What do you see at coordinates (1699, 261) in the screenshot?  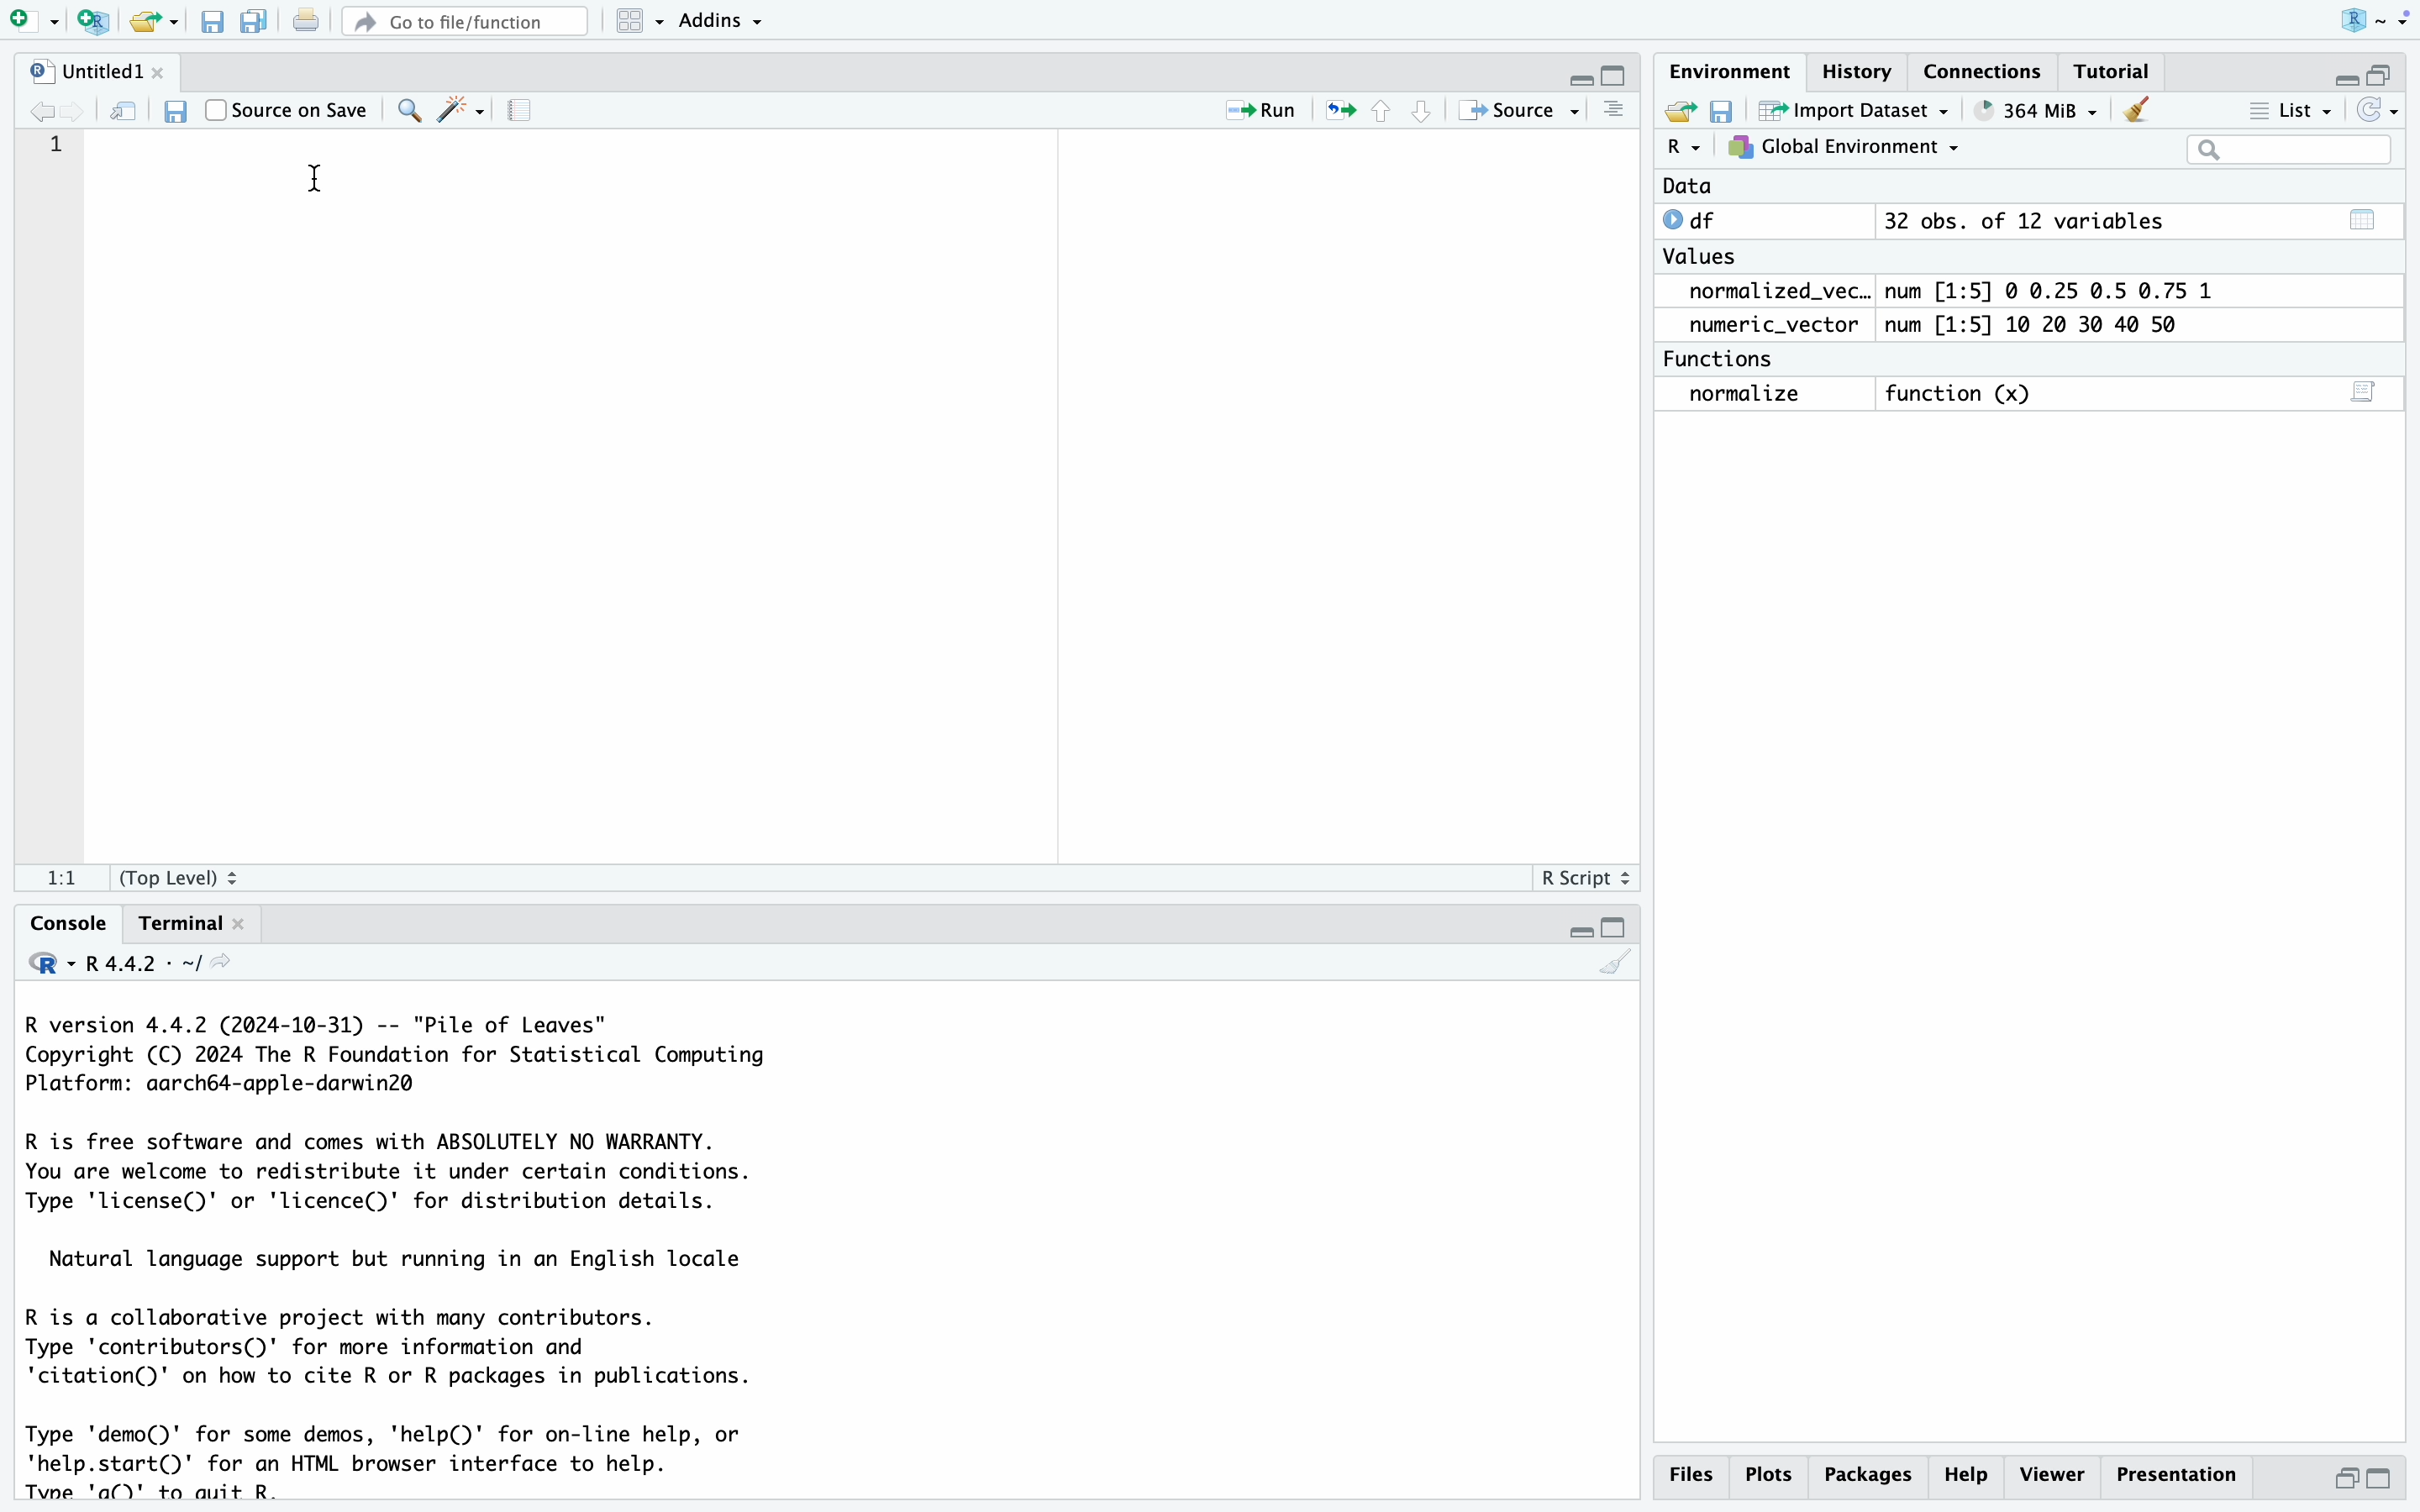 I see `Values` at bounding box center [1699, 261].